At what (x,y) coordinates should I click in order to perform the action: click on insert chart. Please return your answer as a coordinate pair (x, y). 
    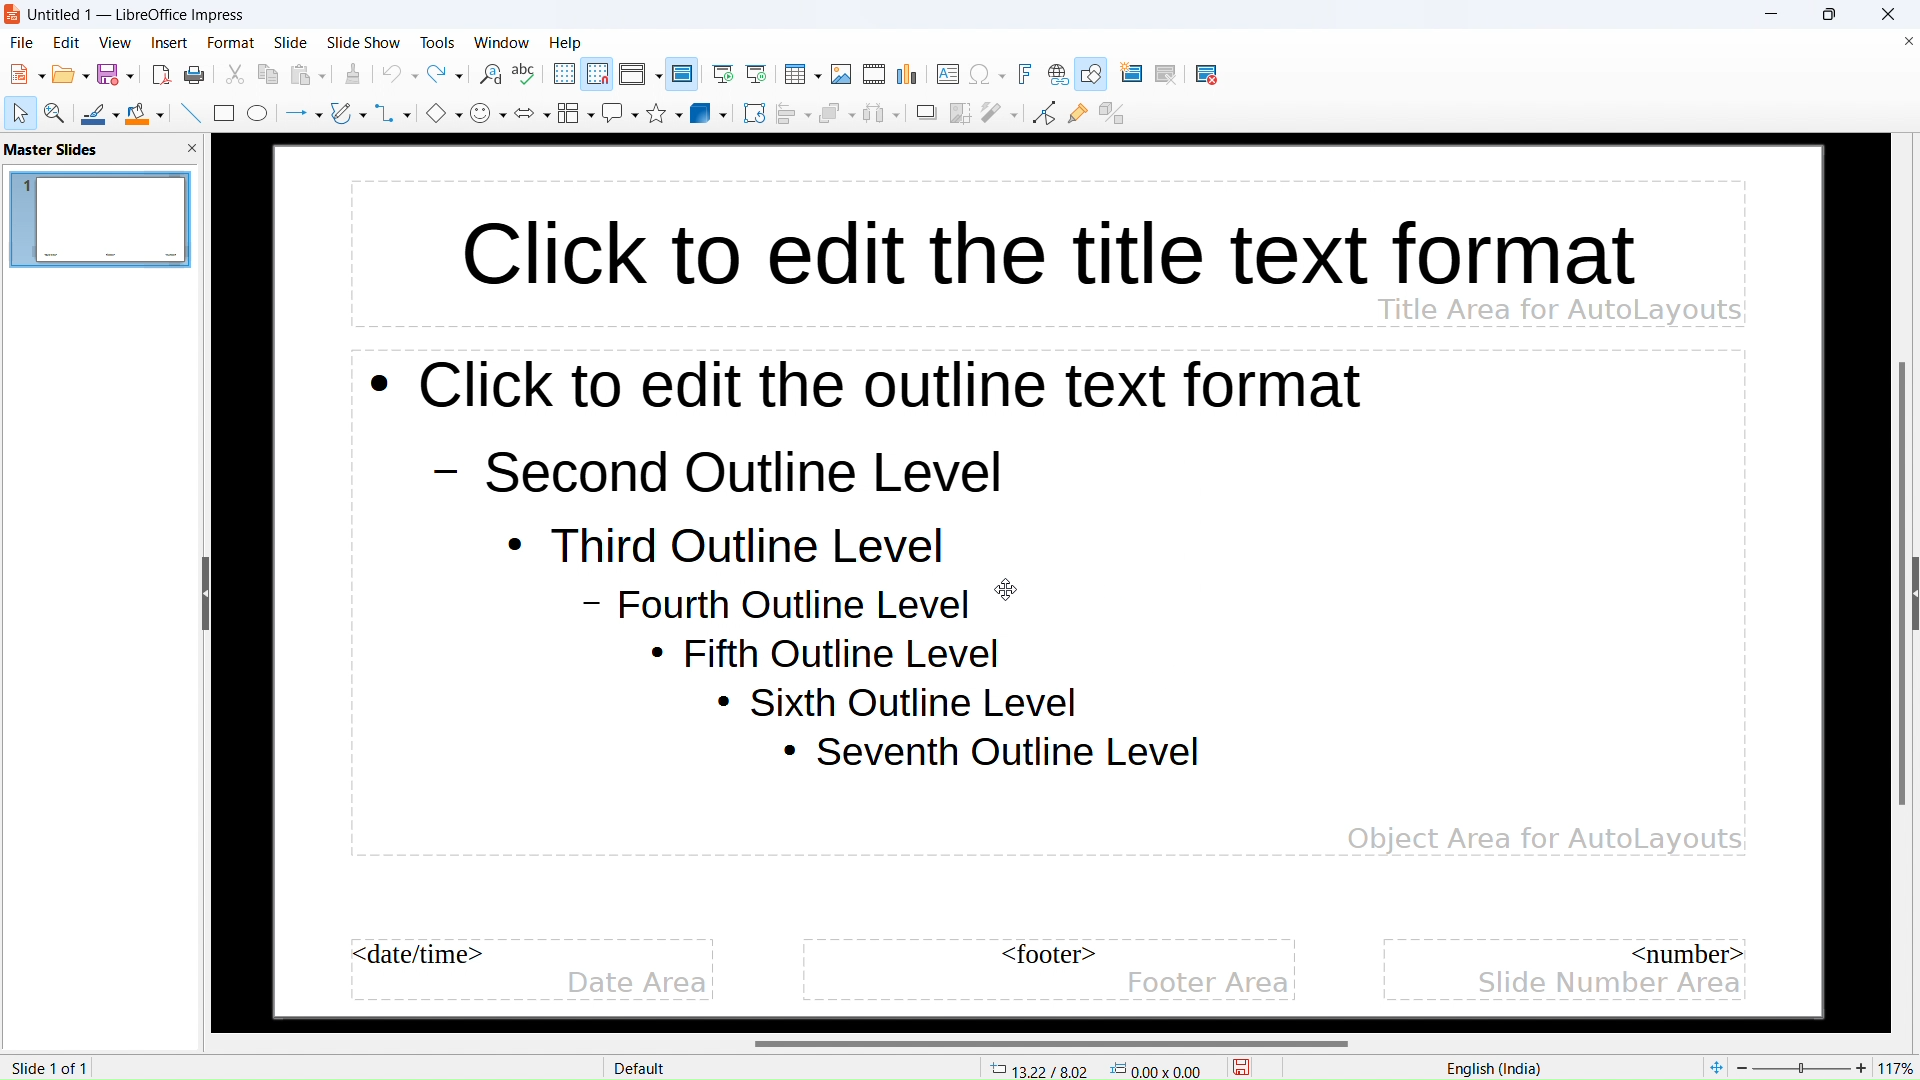
    Looking at the image, I should click on (908, 74).